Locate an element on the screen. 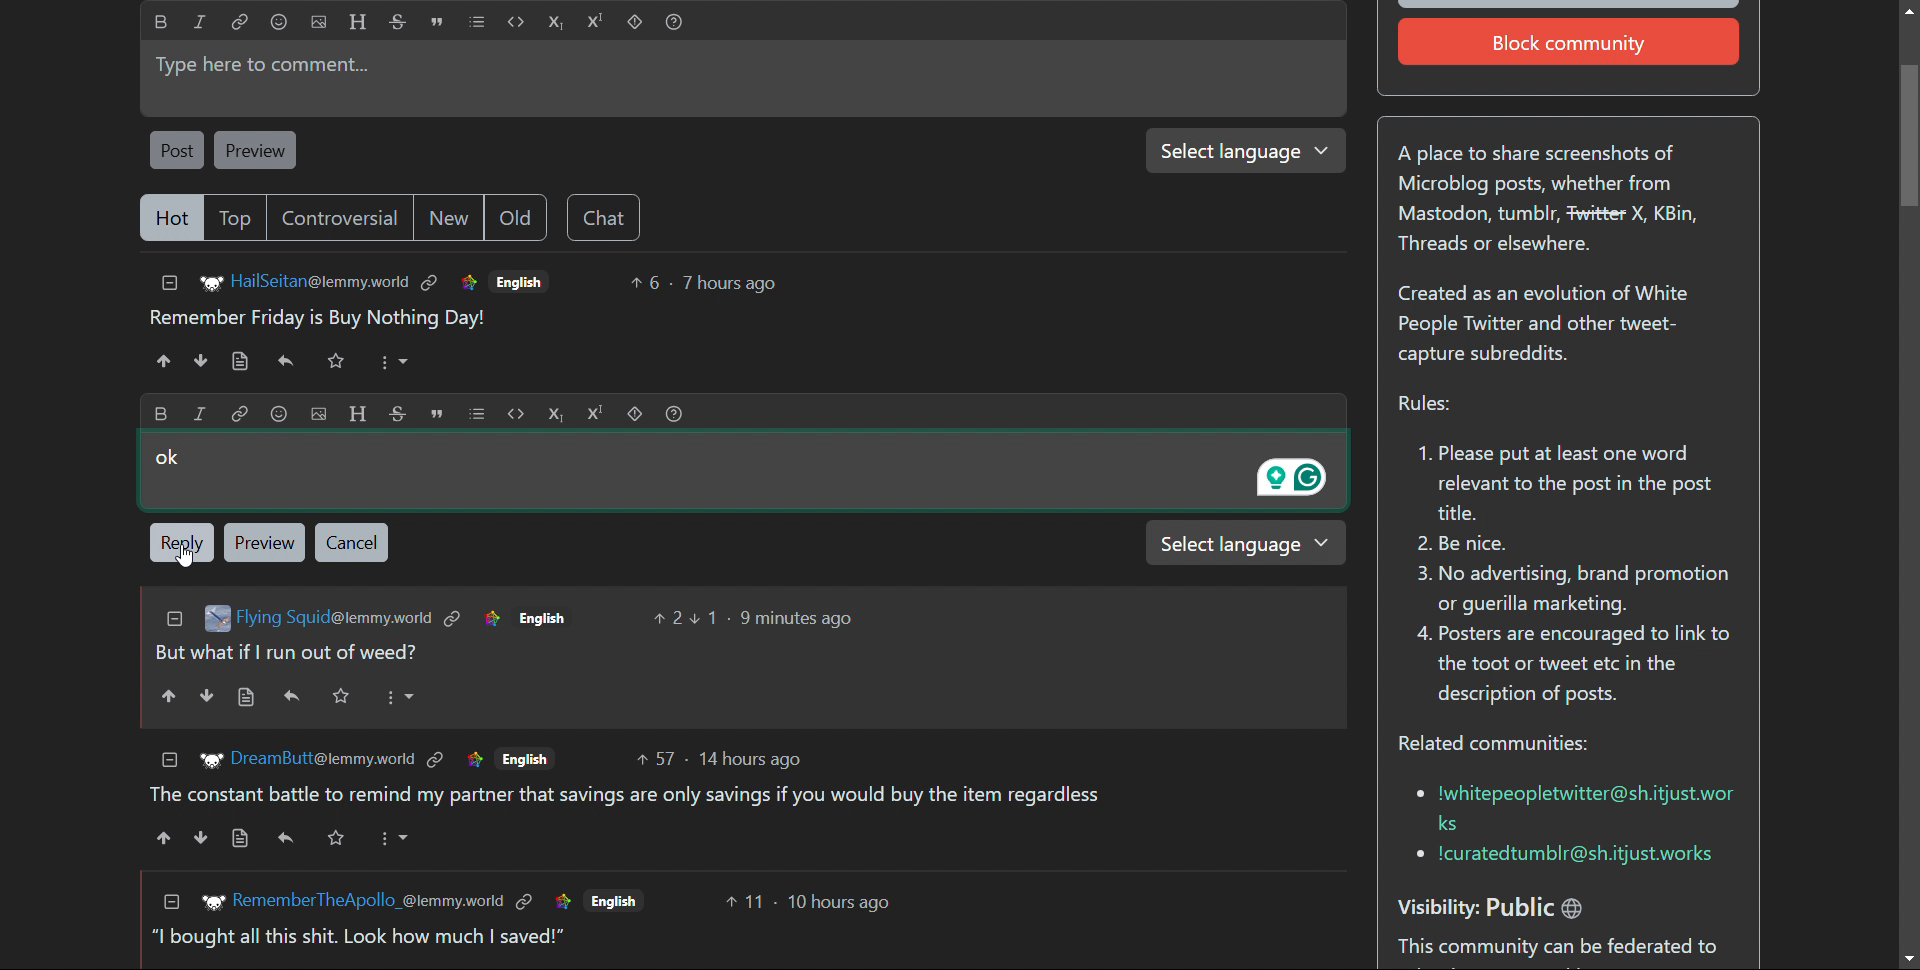 Image resolution: width=1920 pixels, height=970 pixels. language is located at coordinates (529, 759).